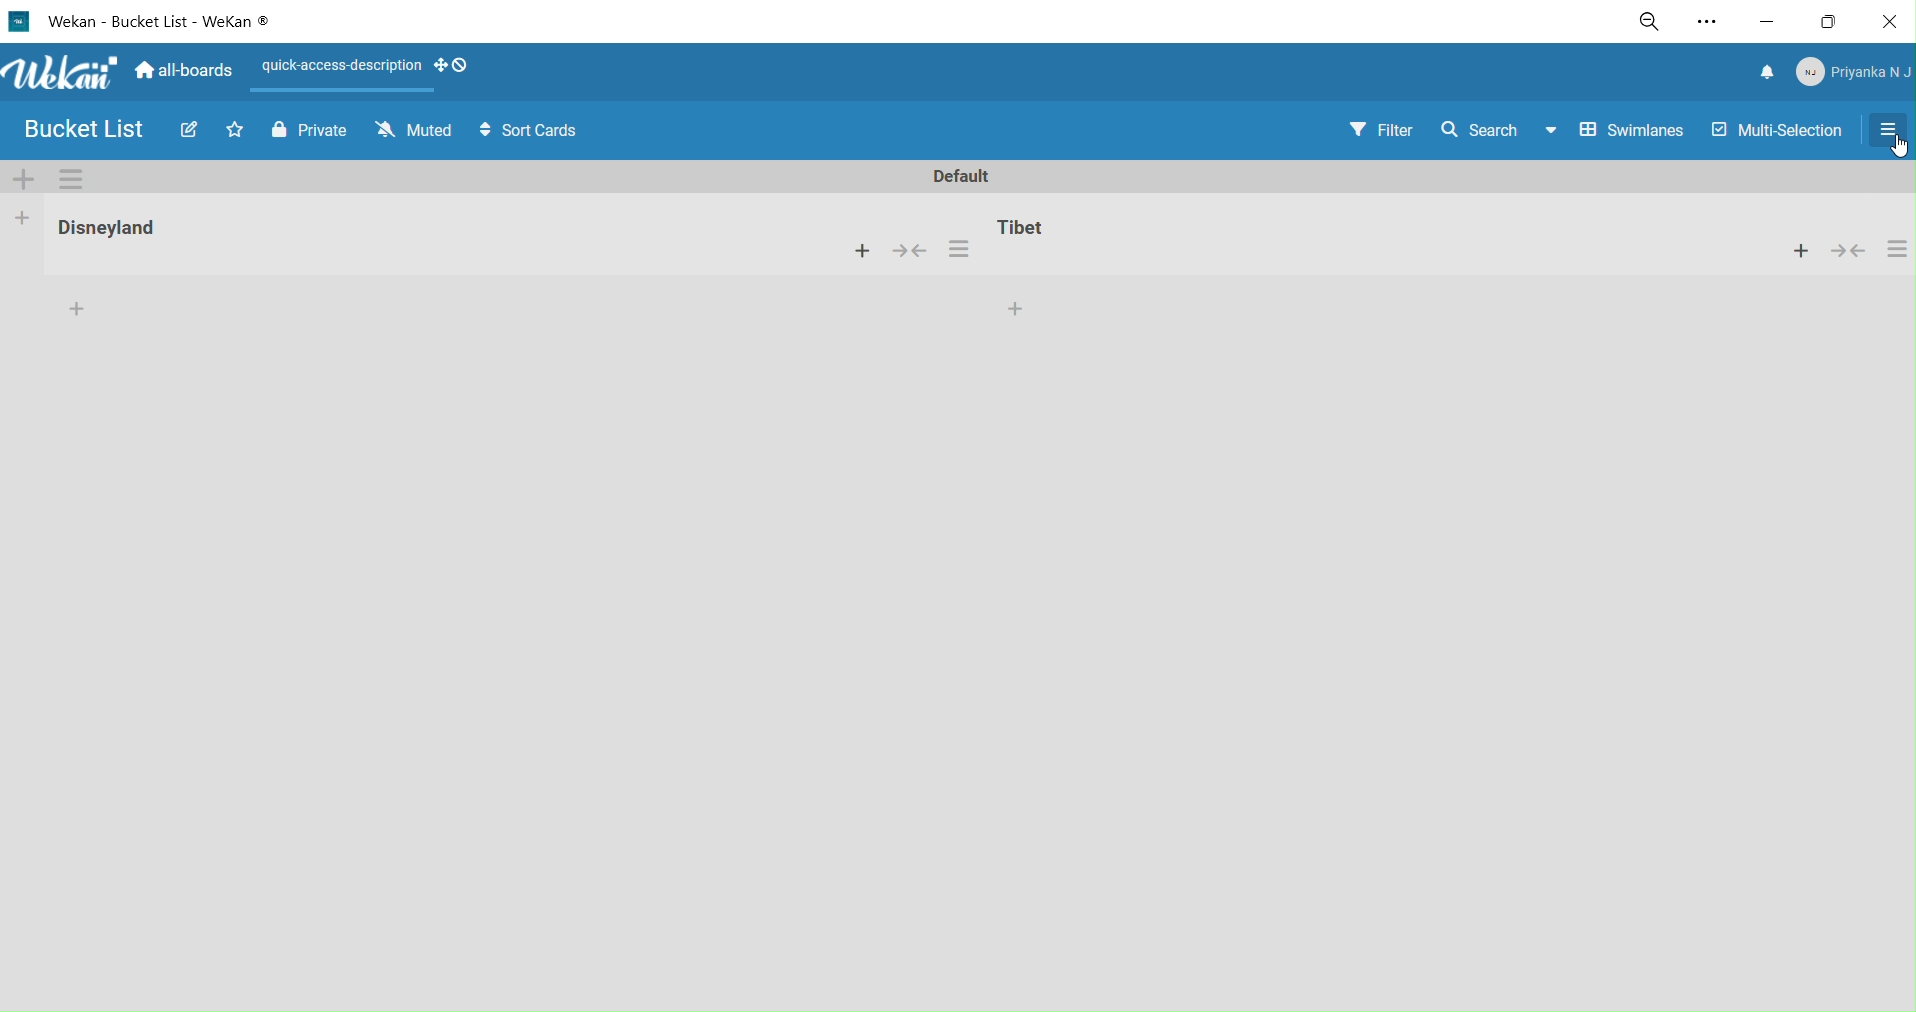 This screenshot has width=1916, height=1012. Describe the element at coordinates (236, 130) in the screenshot. I see `click to star thisboard` at that location.